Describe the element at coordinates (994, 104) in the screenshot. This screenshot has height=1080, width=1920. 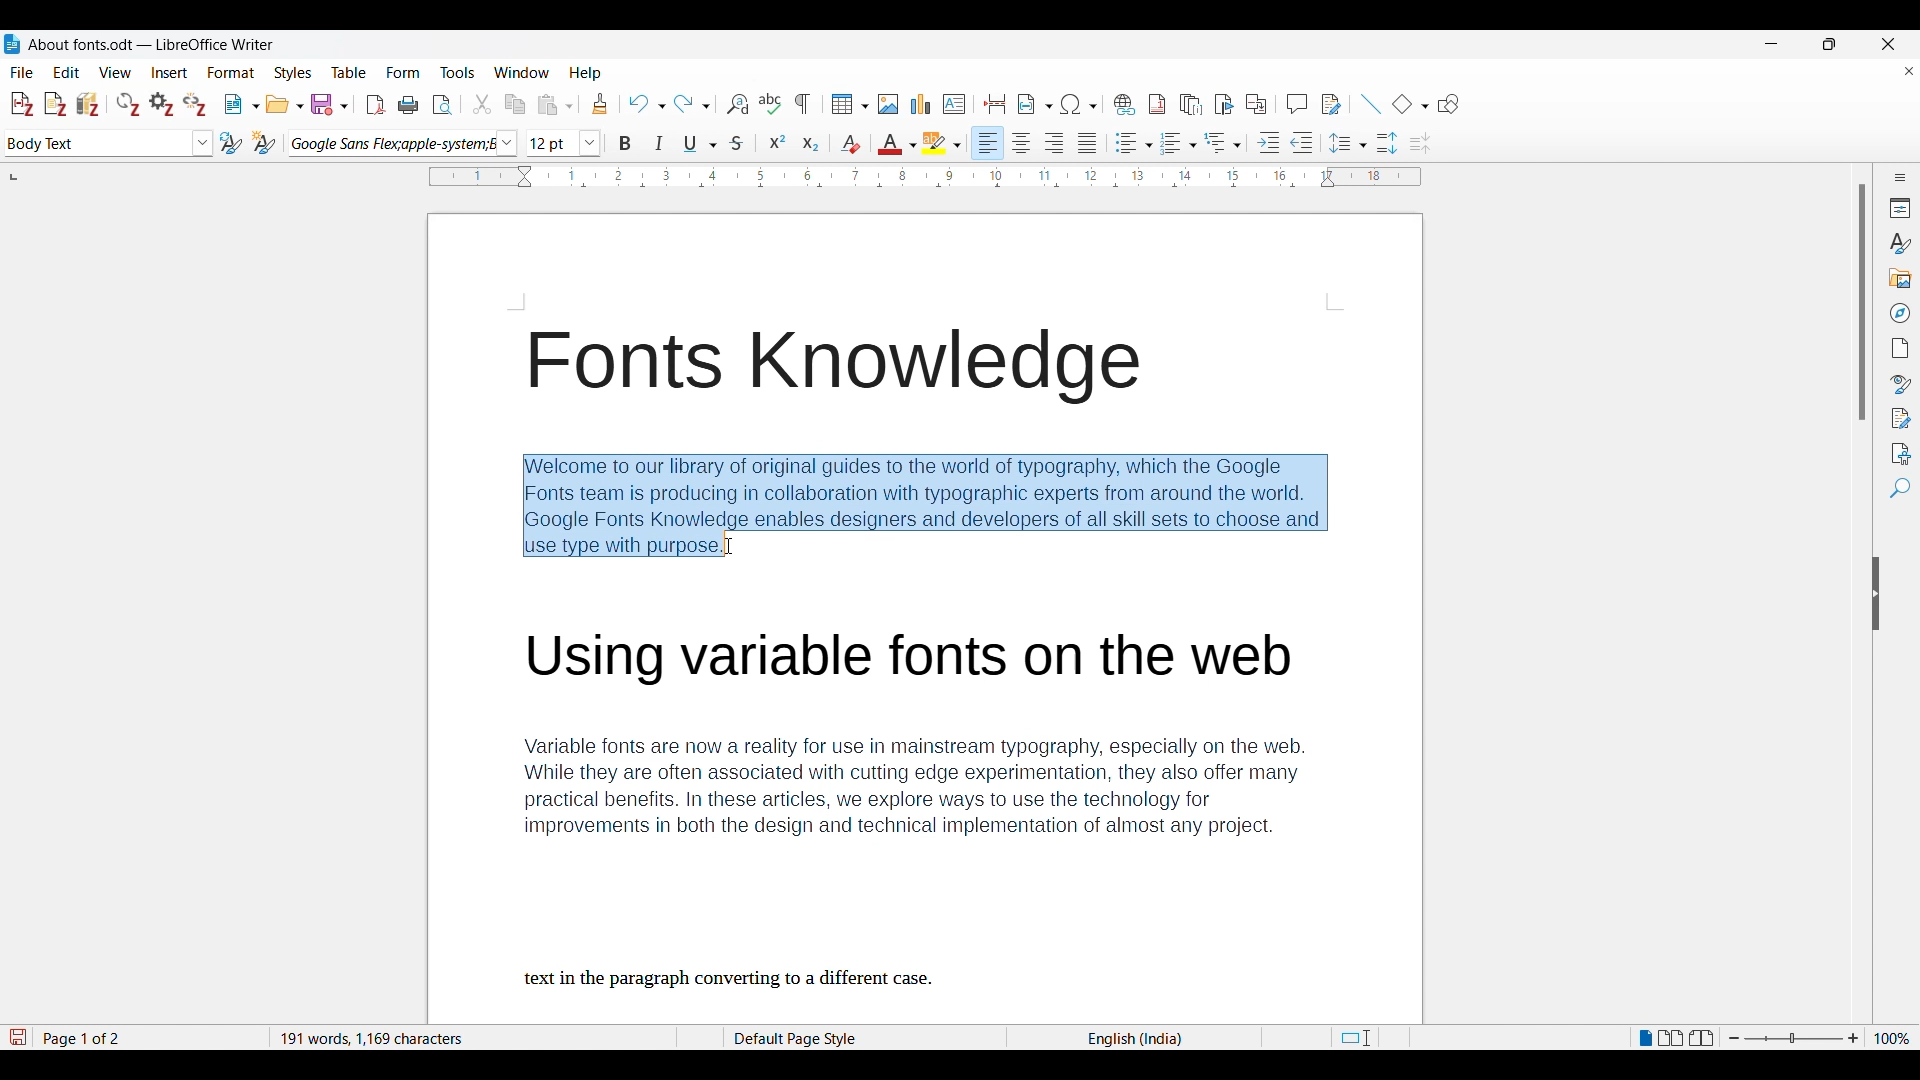
I see `Insert page break` at that location.